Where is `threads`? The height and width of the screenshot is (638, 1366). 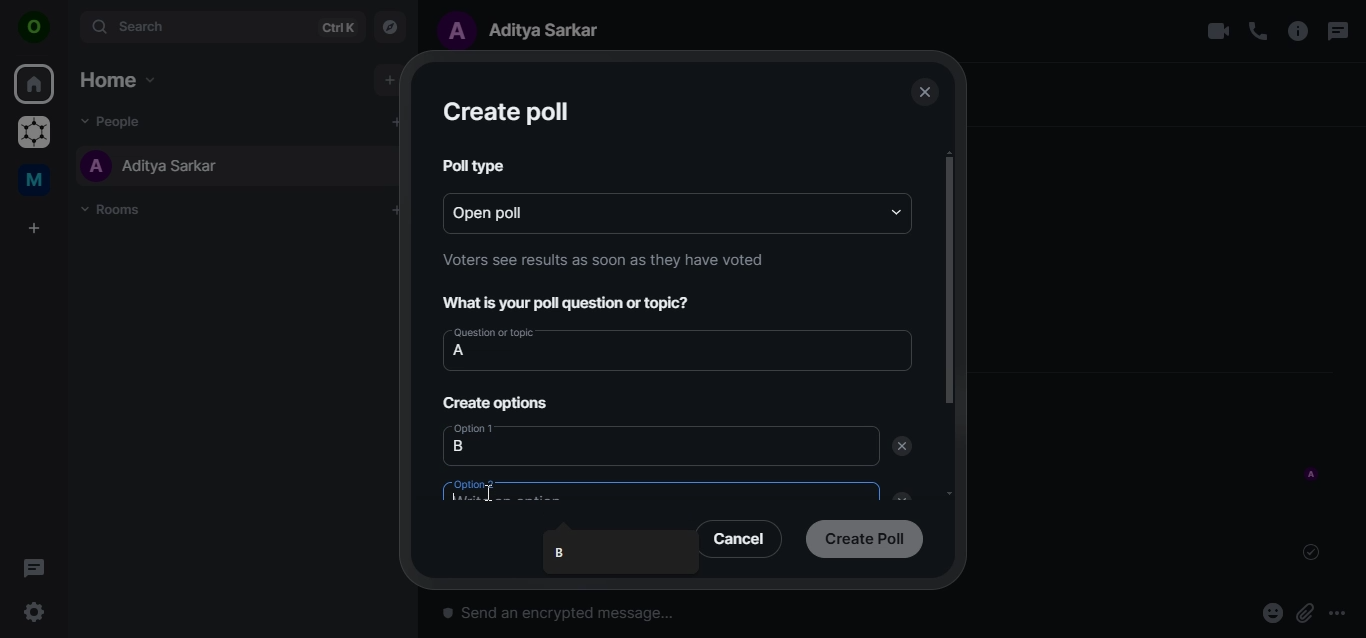
threads is located at coordinates (34, 567).